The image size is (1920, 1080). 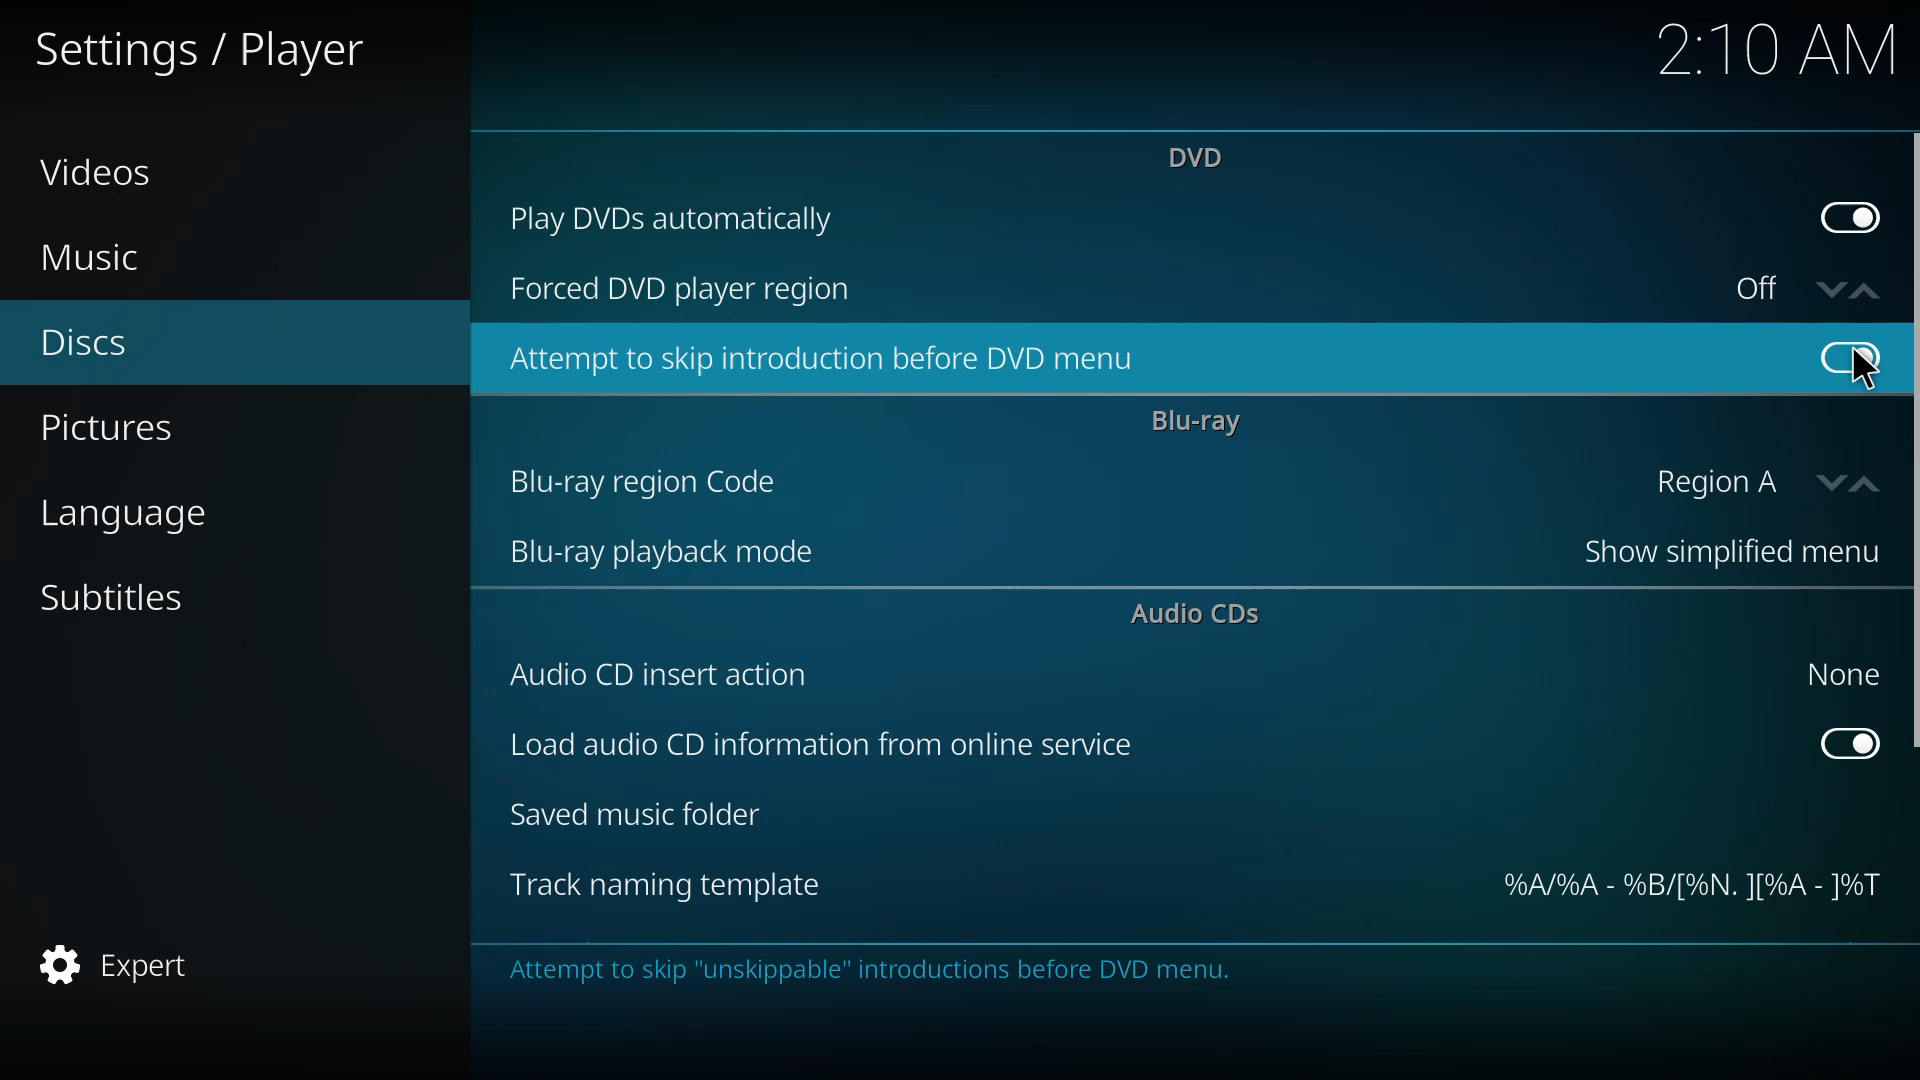 What do you see at coordinates (93, 338) in the screenshot?
I see `discs` at bounding box center [93, 338].